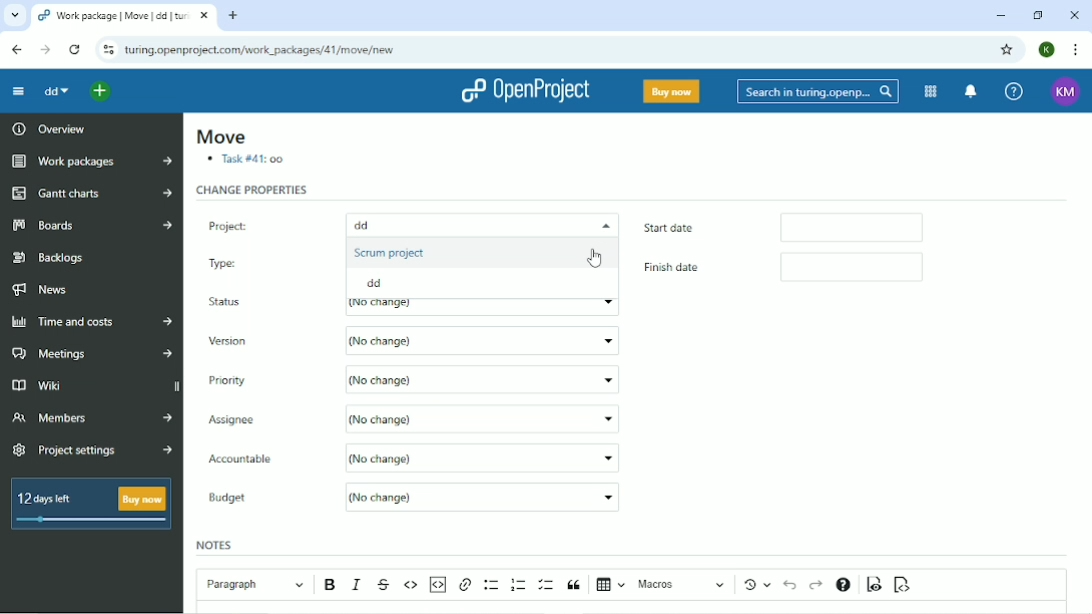 The height and width of the screenshot is (614, 1092). Describe the element at coordinates (101, 93) in the screenshot. I see `Open quick add menu` at that location.